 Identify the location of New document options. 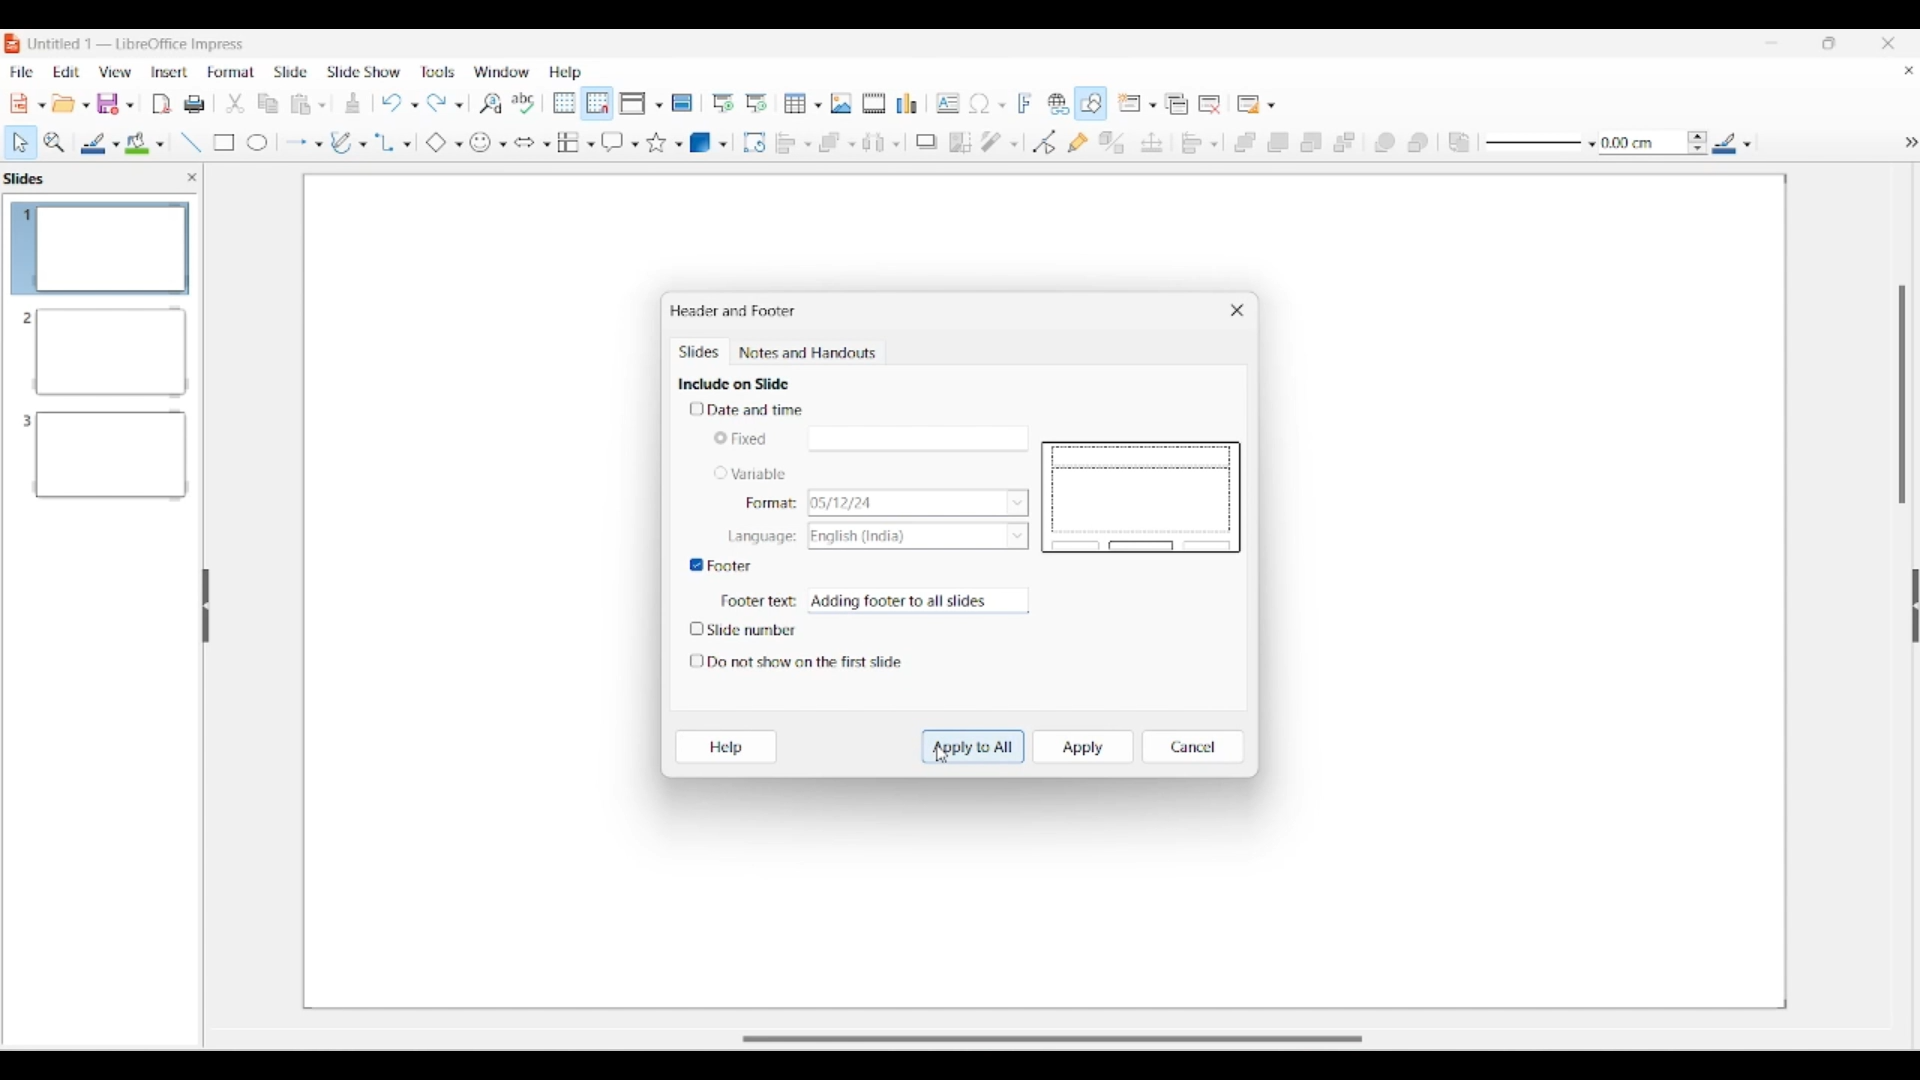
(28, 104).